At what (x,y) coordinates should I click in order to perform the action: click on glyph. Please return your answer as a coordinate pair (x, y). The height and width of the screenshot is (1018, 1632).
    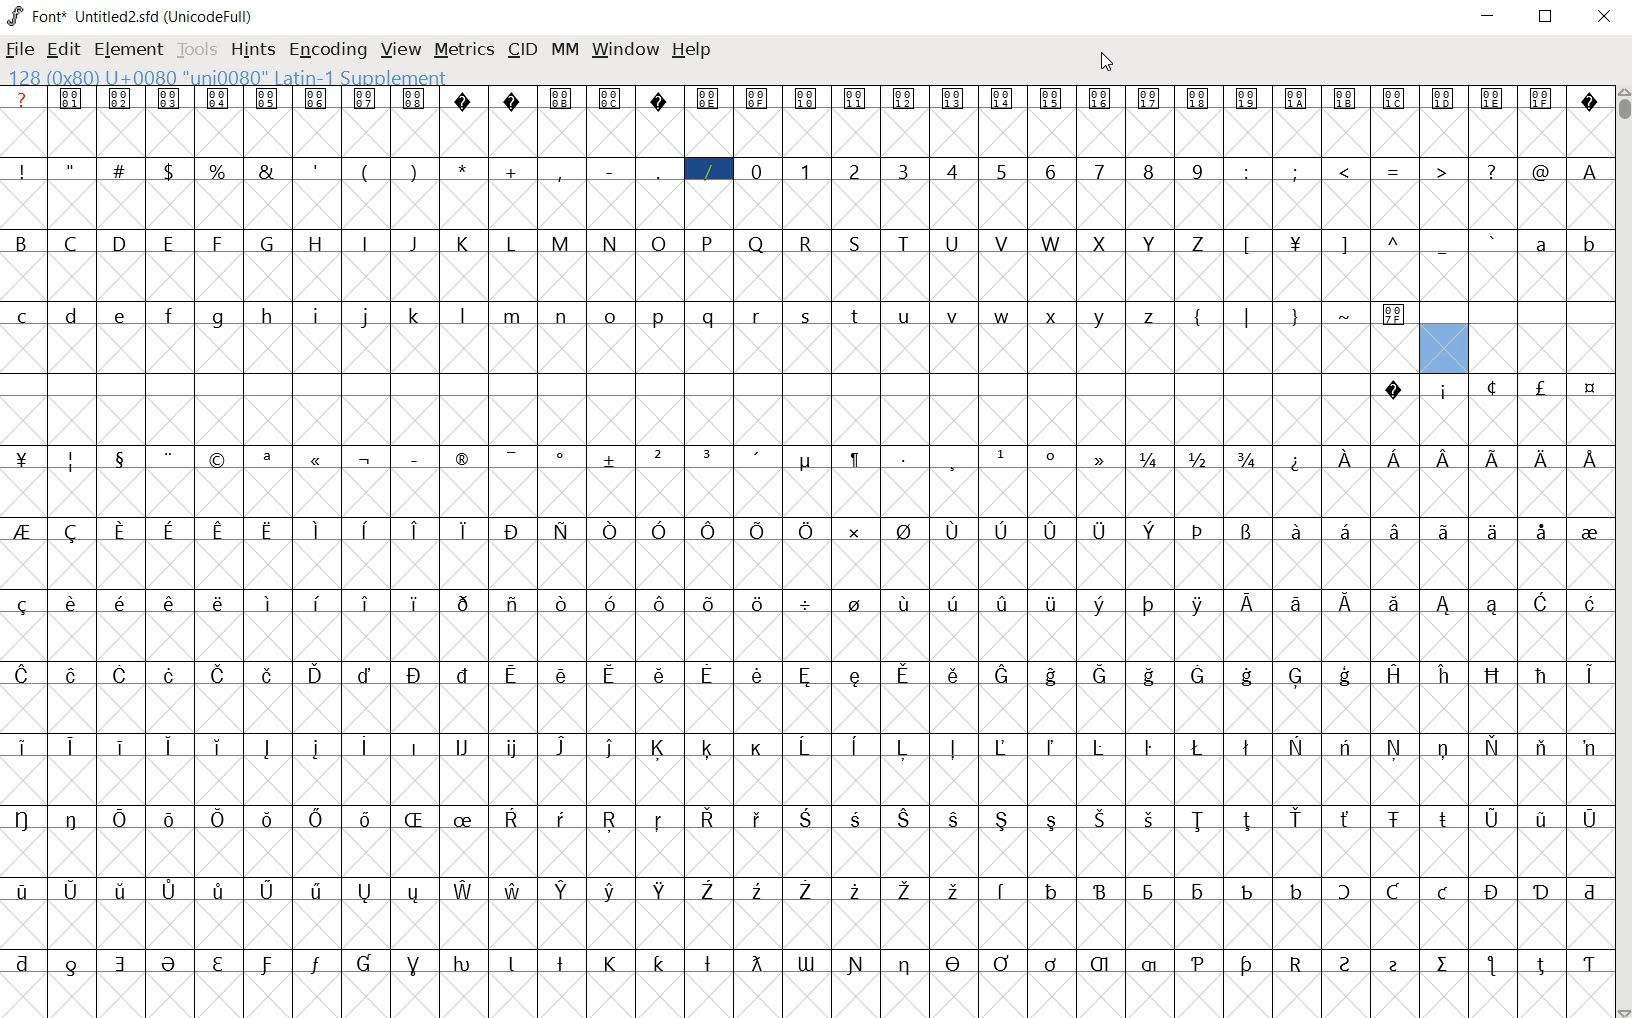
    Looking at the image, I should click on (956, 820).